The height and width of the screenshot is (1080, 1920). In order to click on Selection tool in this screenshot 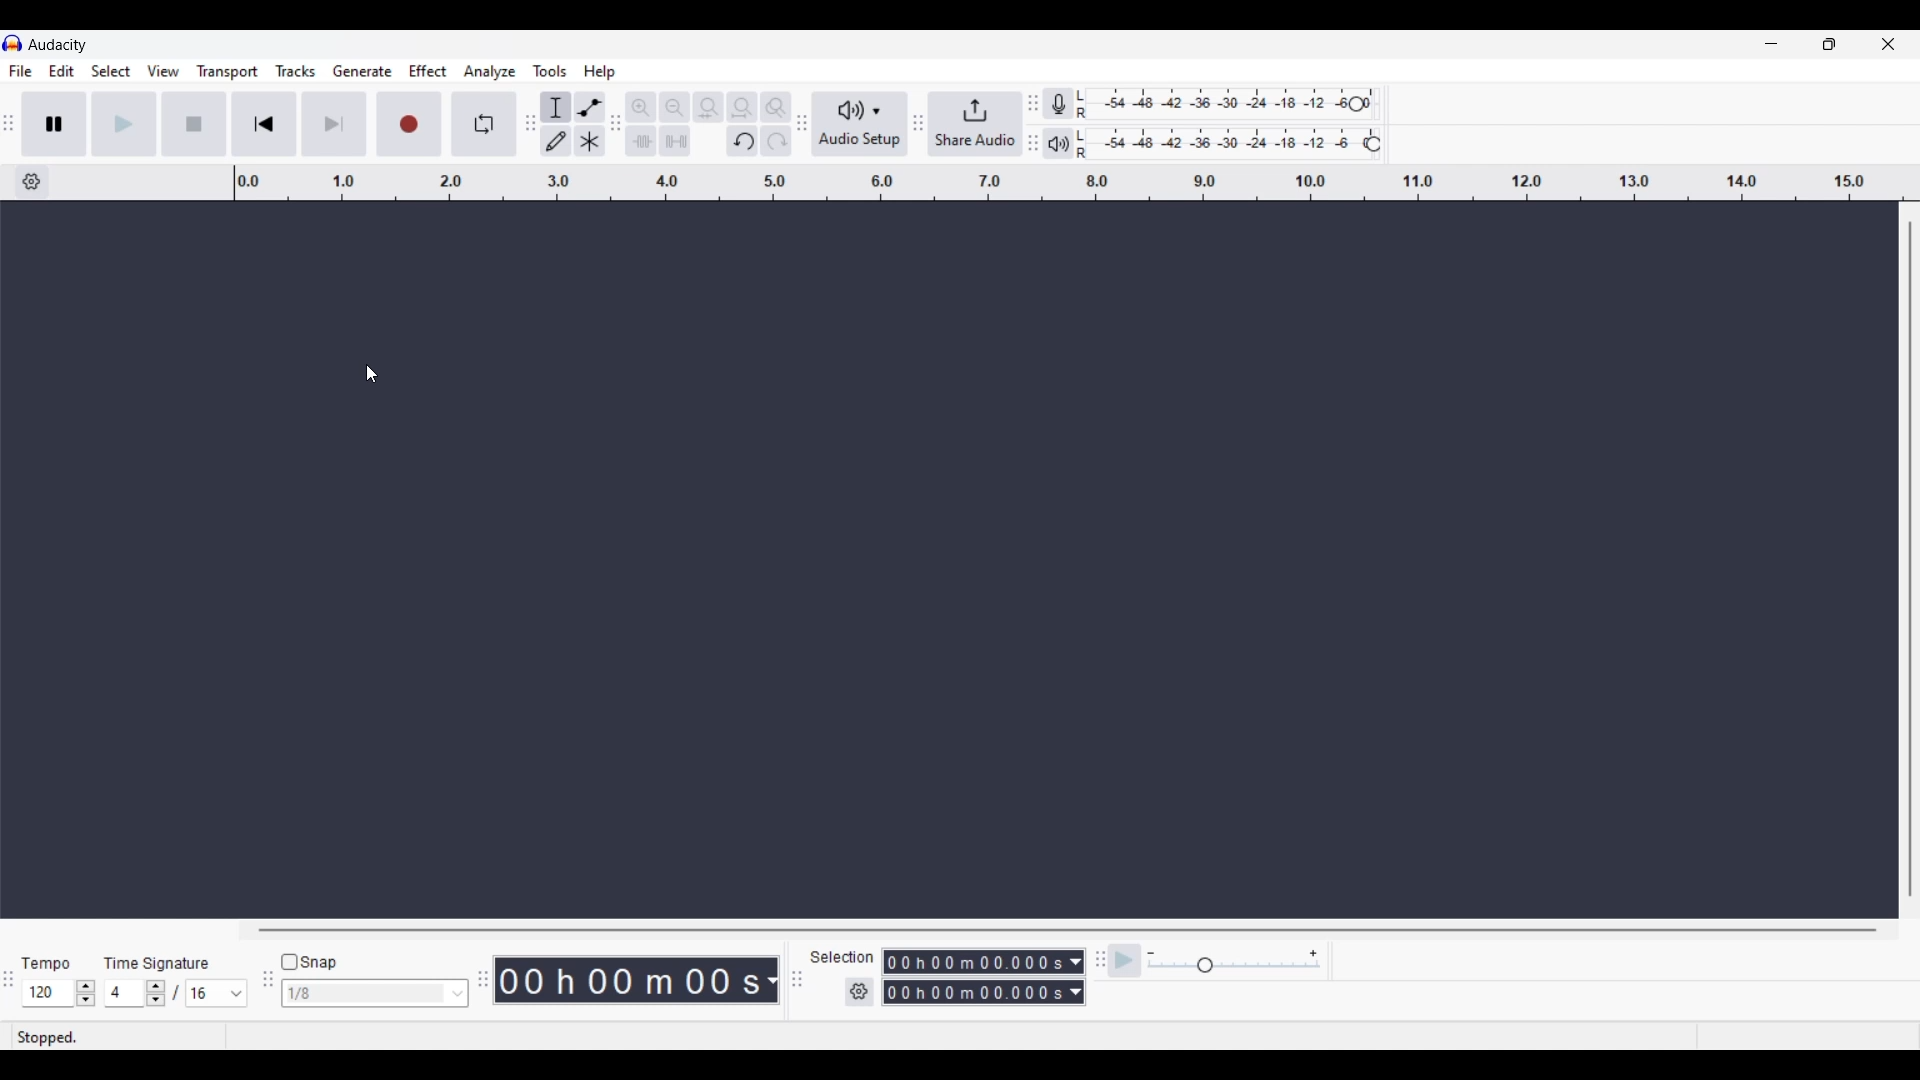, I will do `click(556, 107)`.